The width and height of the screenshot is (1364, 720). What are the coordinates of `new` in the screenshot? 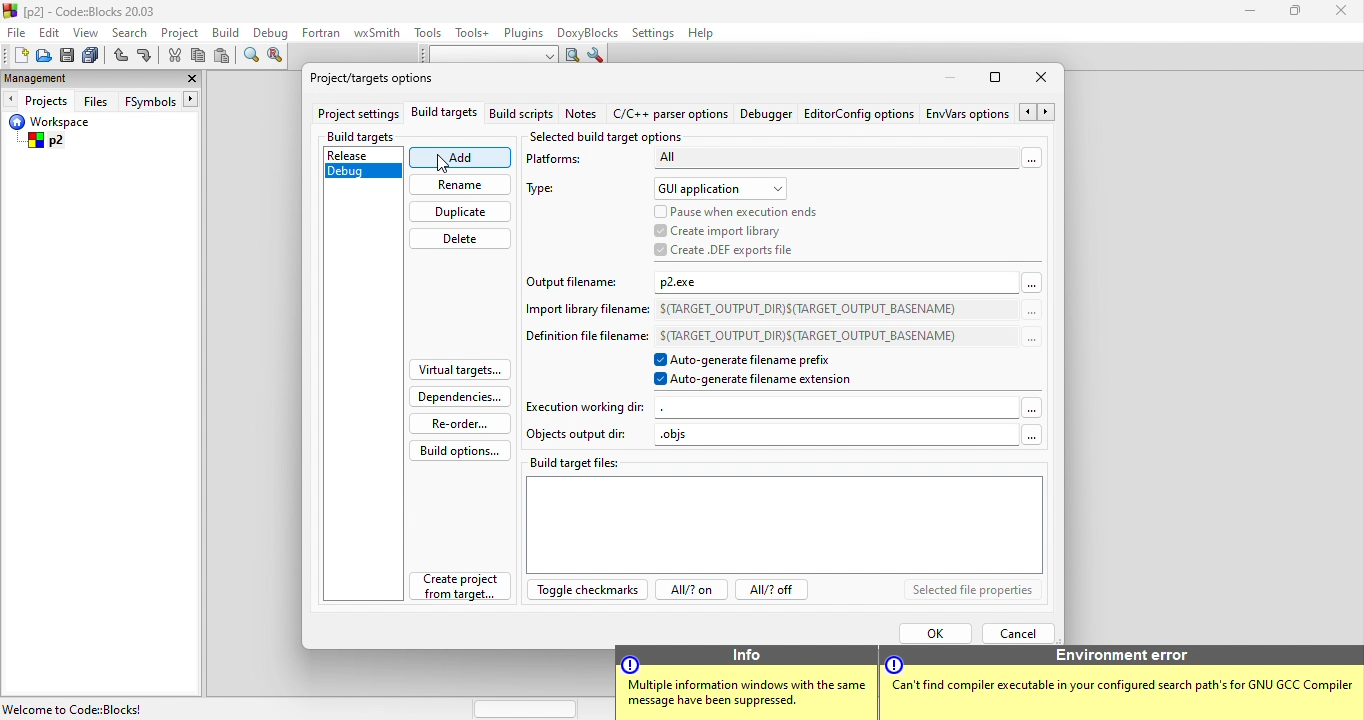 It's located at (15, 55).